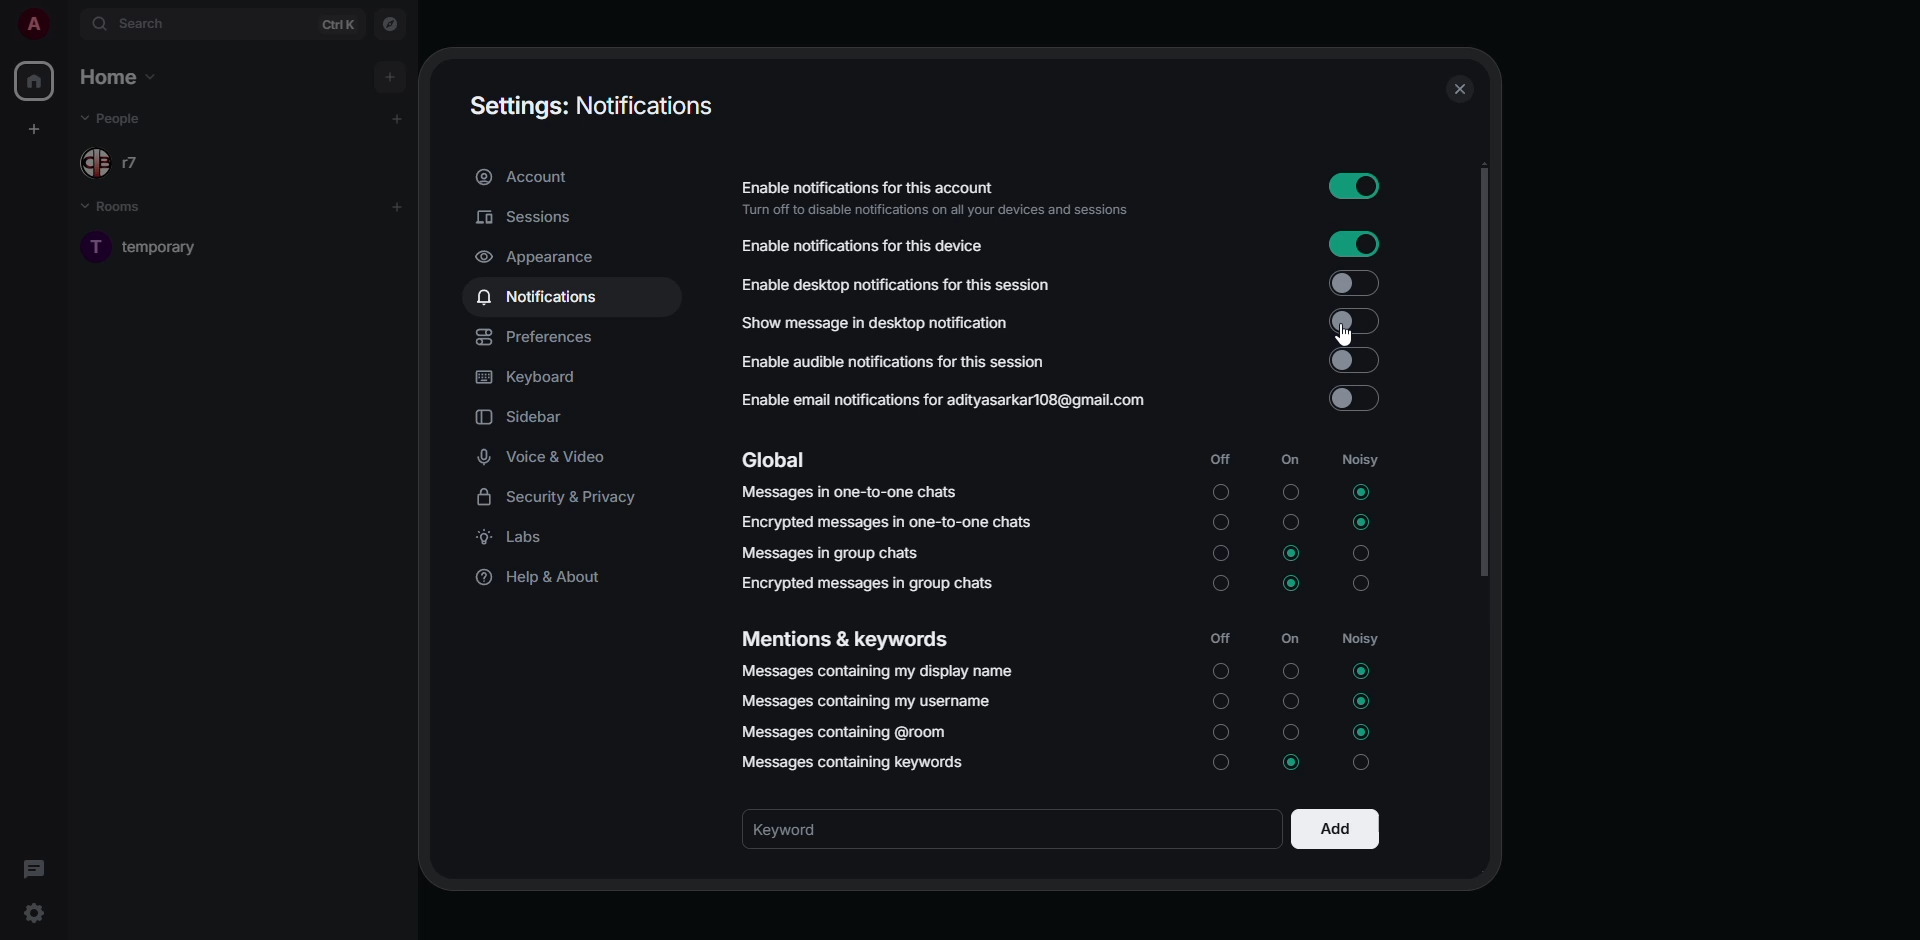 The height and width of the screenshot is (940, 1920). I want to click on ctrl K, so click(339, 23).